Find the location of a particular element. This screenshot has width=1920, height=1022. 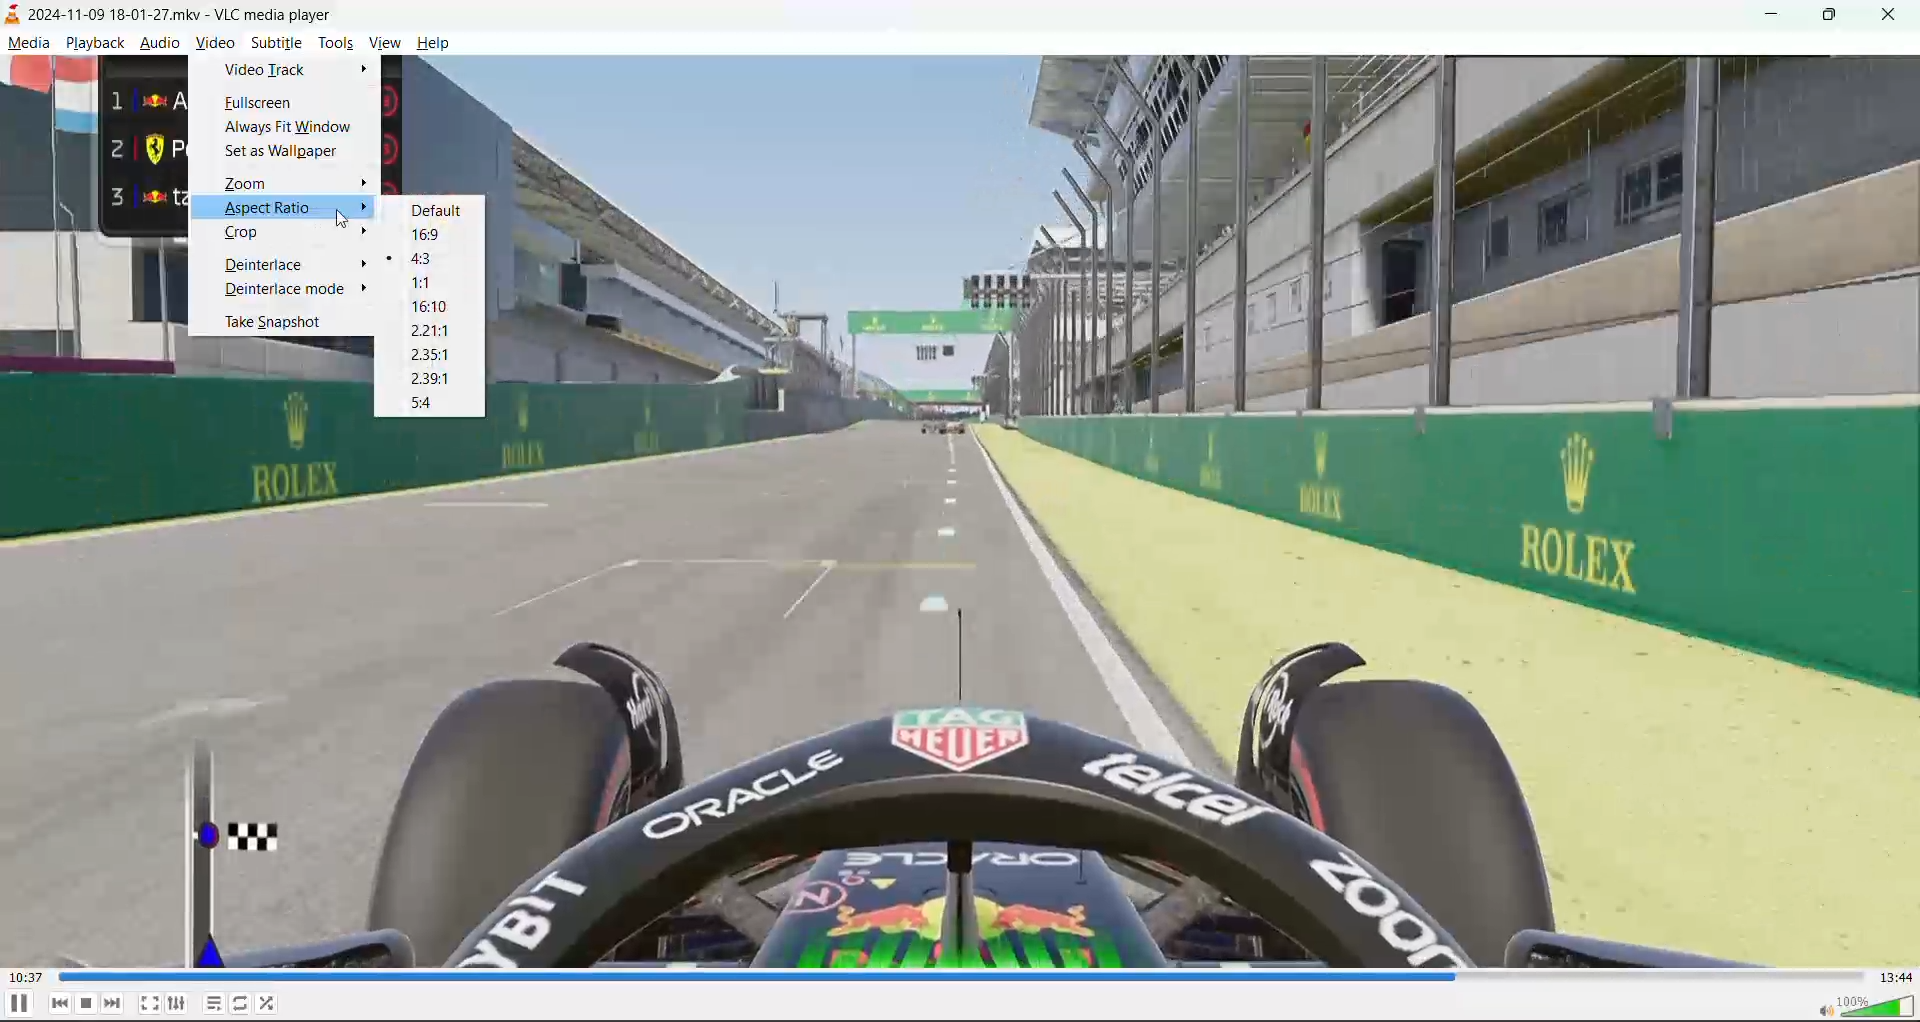

set as wallpaper is located at coordinates (284, 153).